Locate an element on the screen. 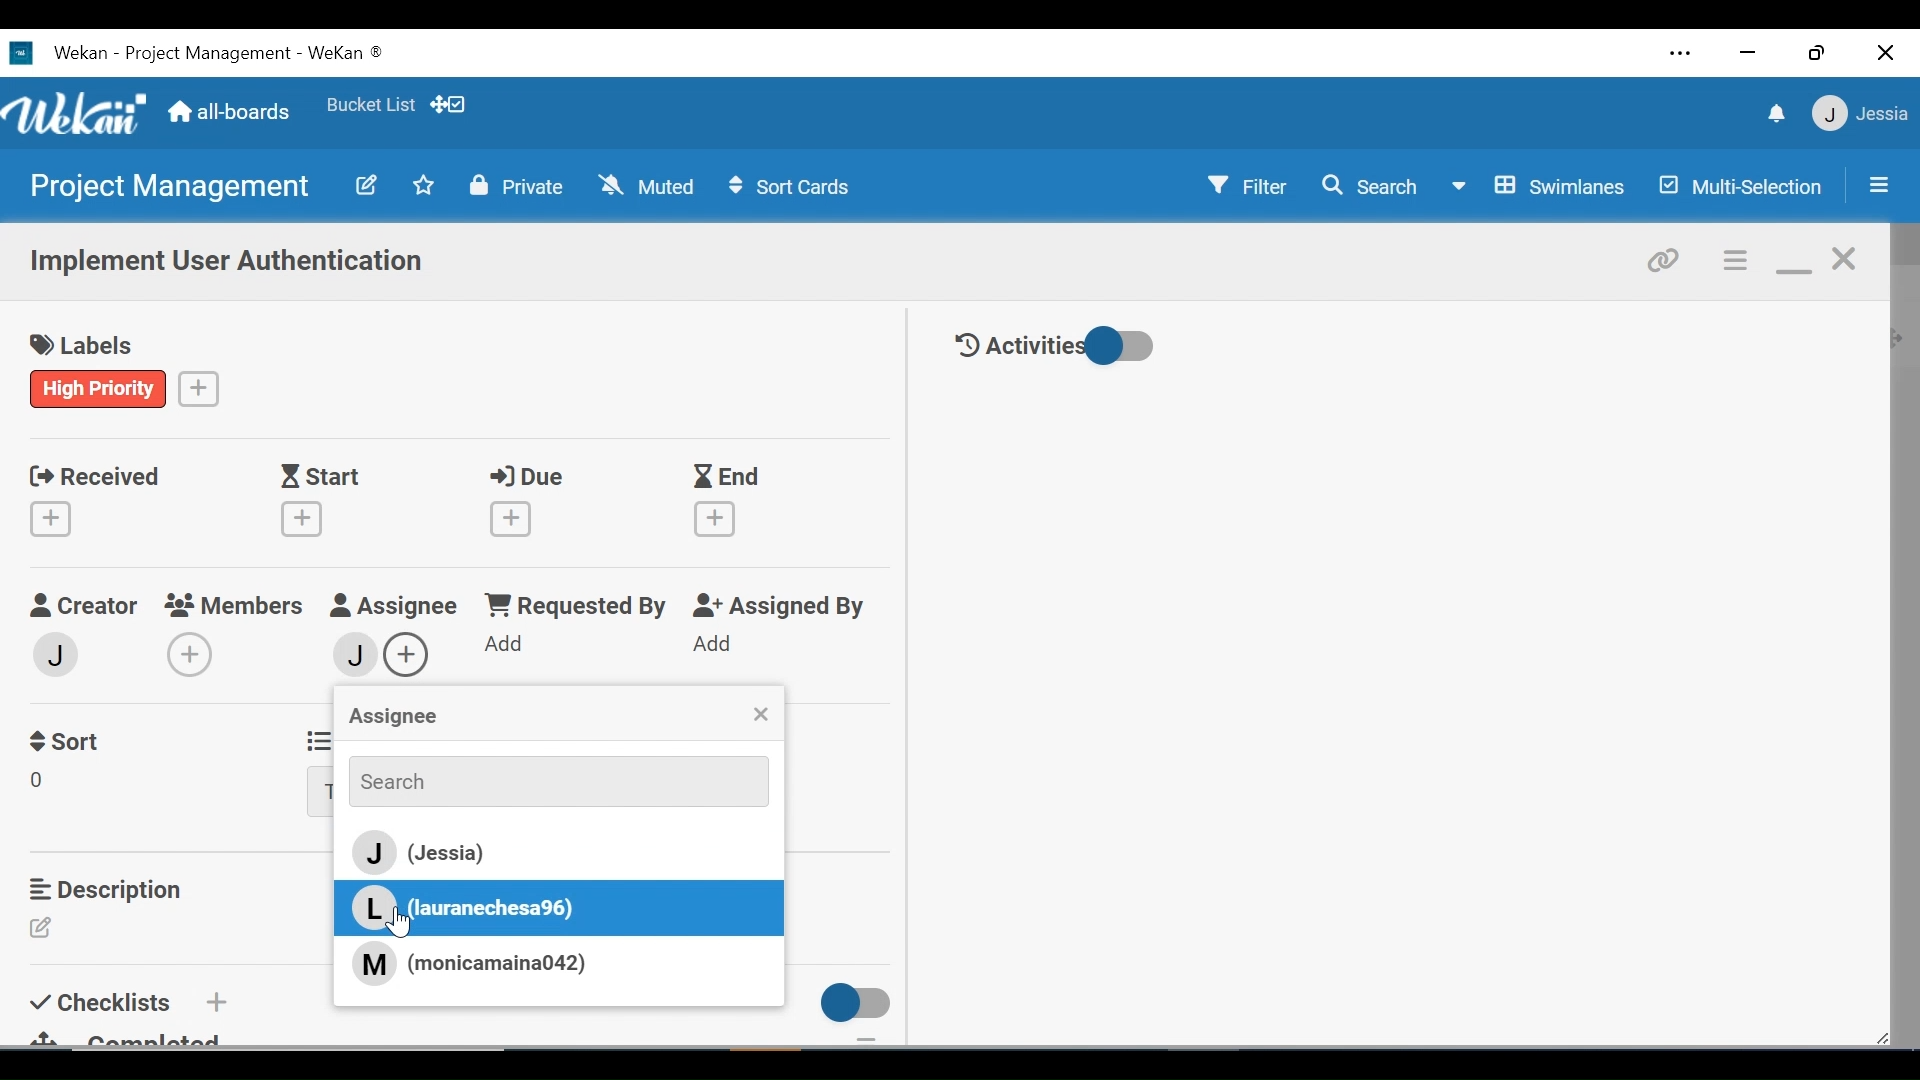 This screenshot has height=1080, width=1920. Show Desktop drag handles is located at coordinates (451, 104).